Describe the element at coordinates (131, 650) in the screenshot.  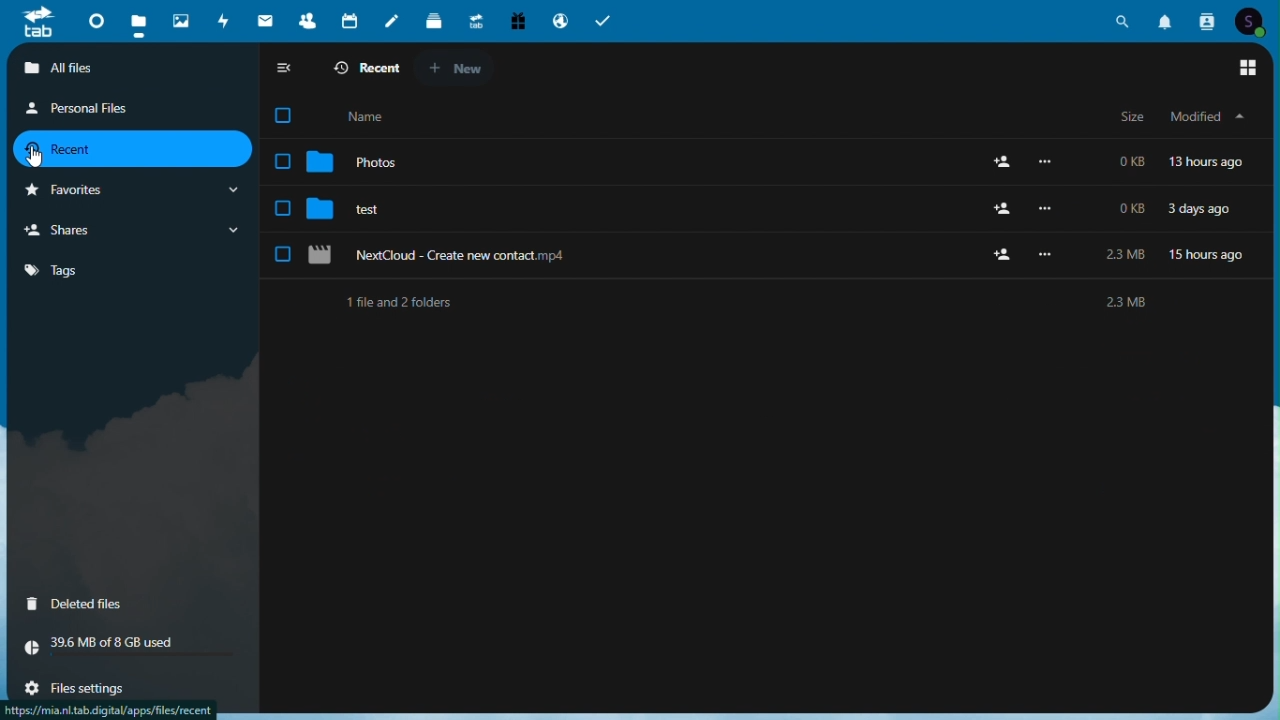
I see `storage` at that location.